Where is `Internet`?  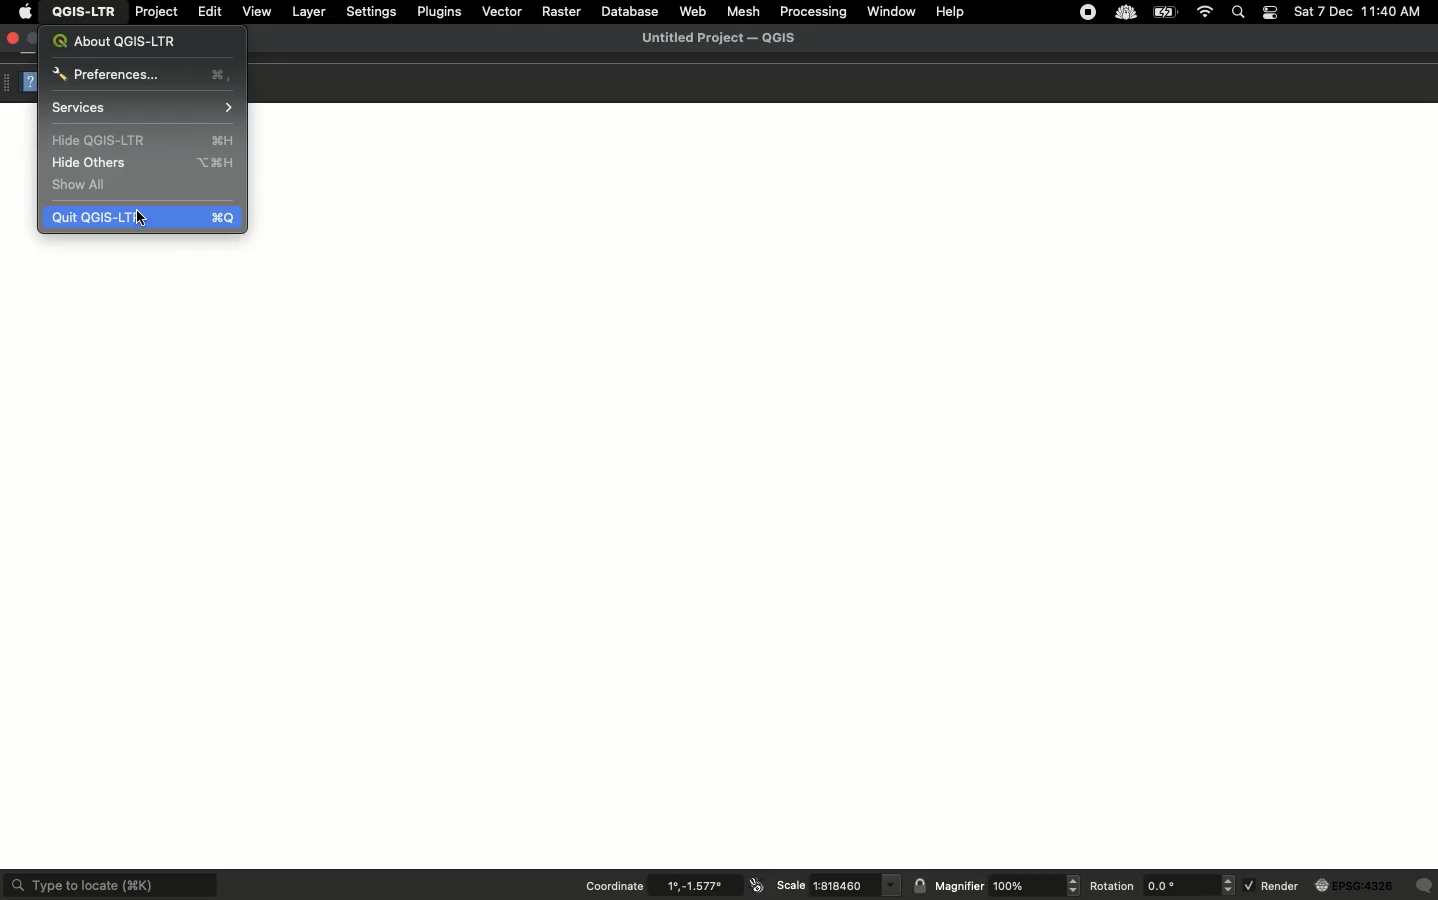 Internet is located at coordinates (1207, 13).